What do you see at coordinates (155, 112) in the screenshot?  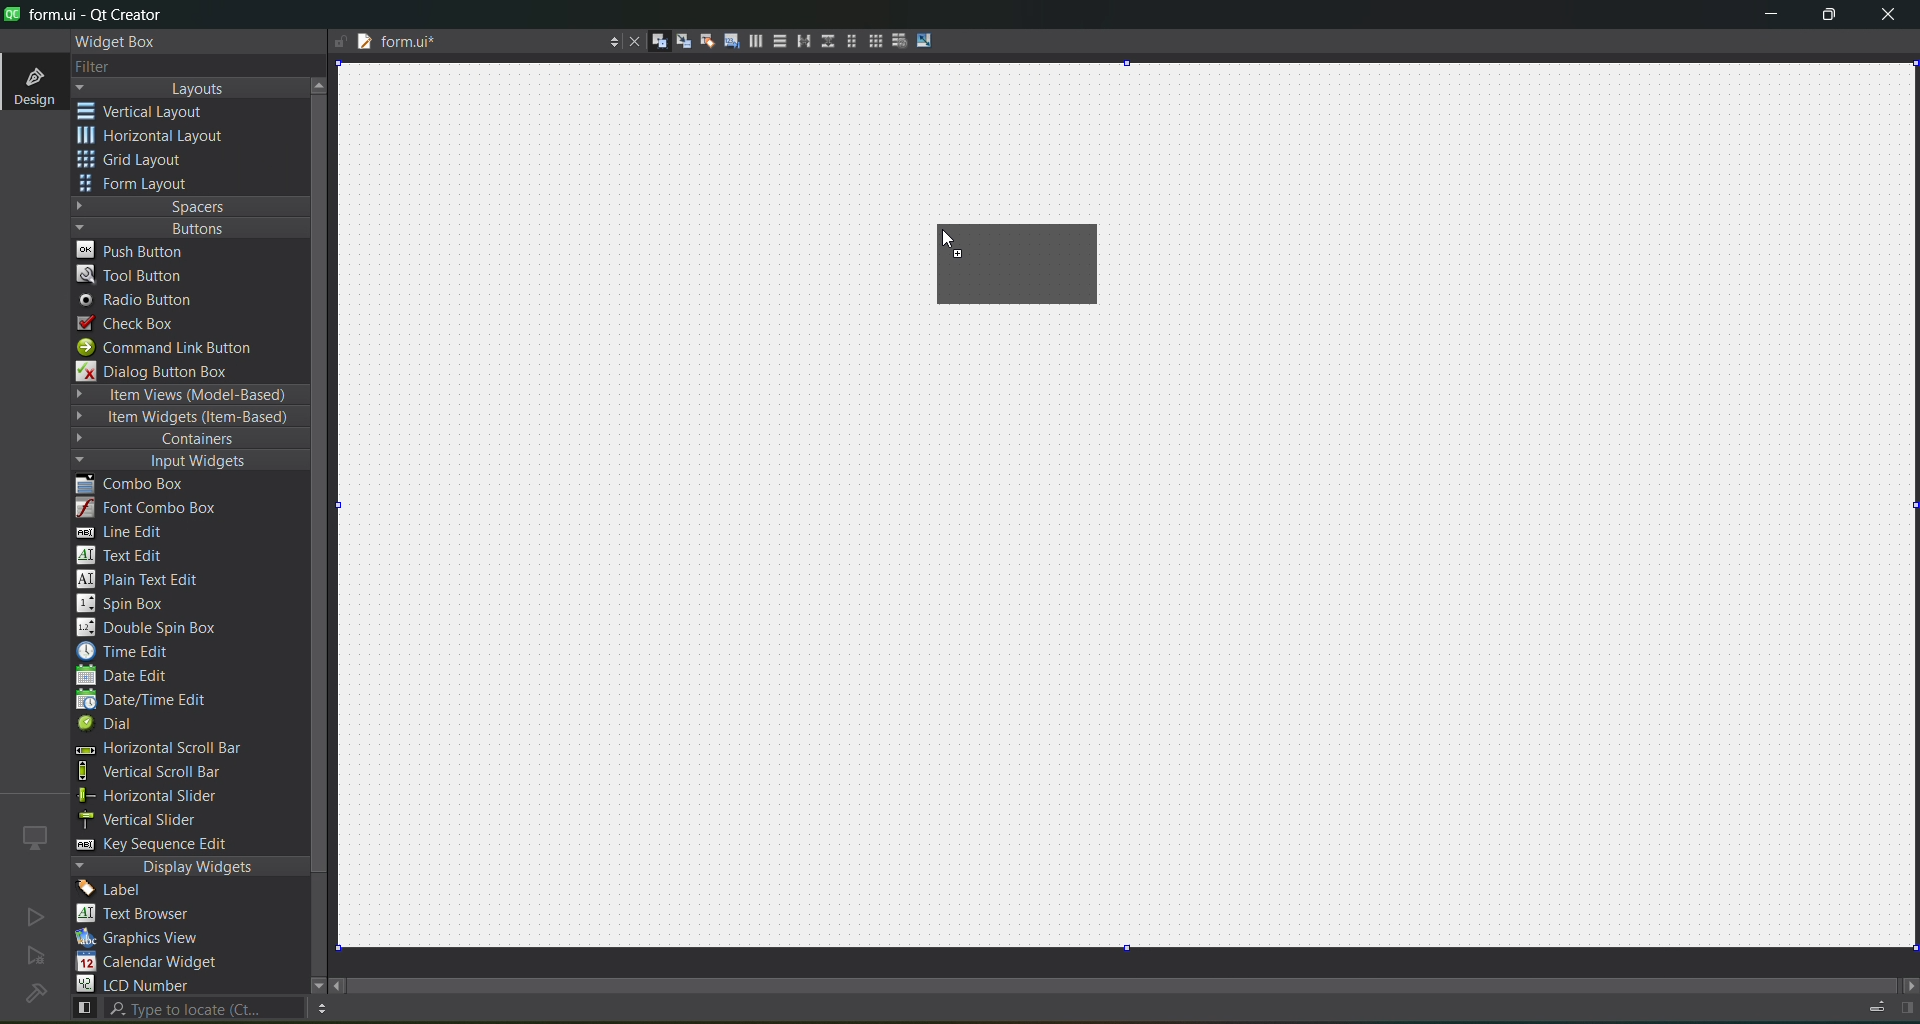 I see `vertical` at bounding box center [155, 112].